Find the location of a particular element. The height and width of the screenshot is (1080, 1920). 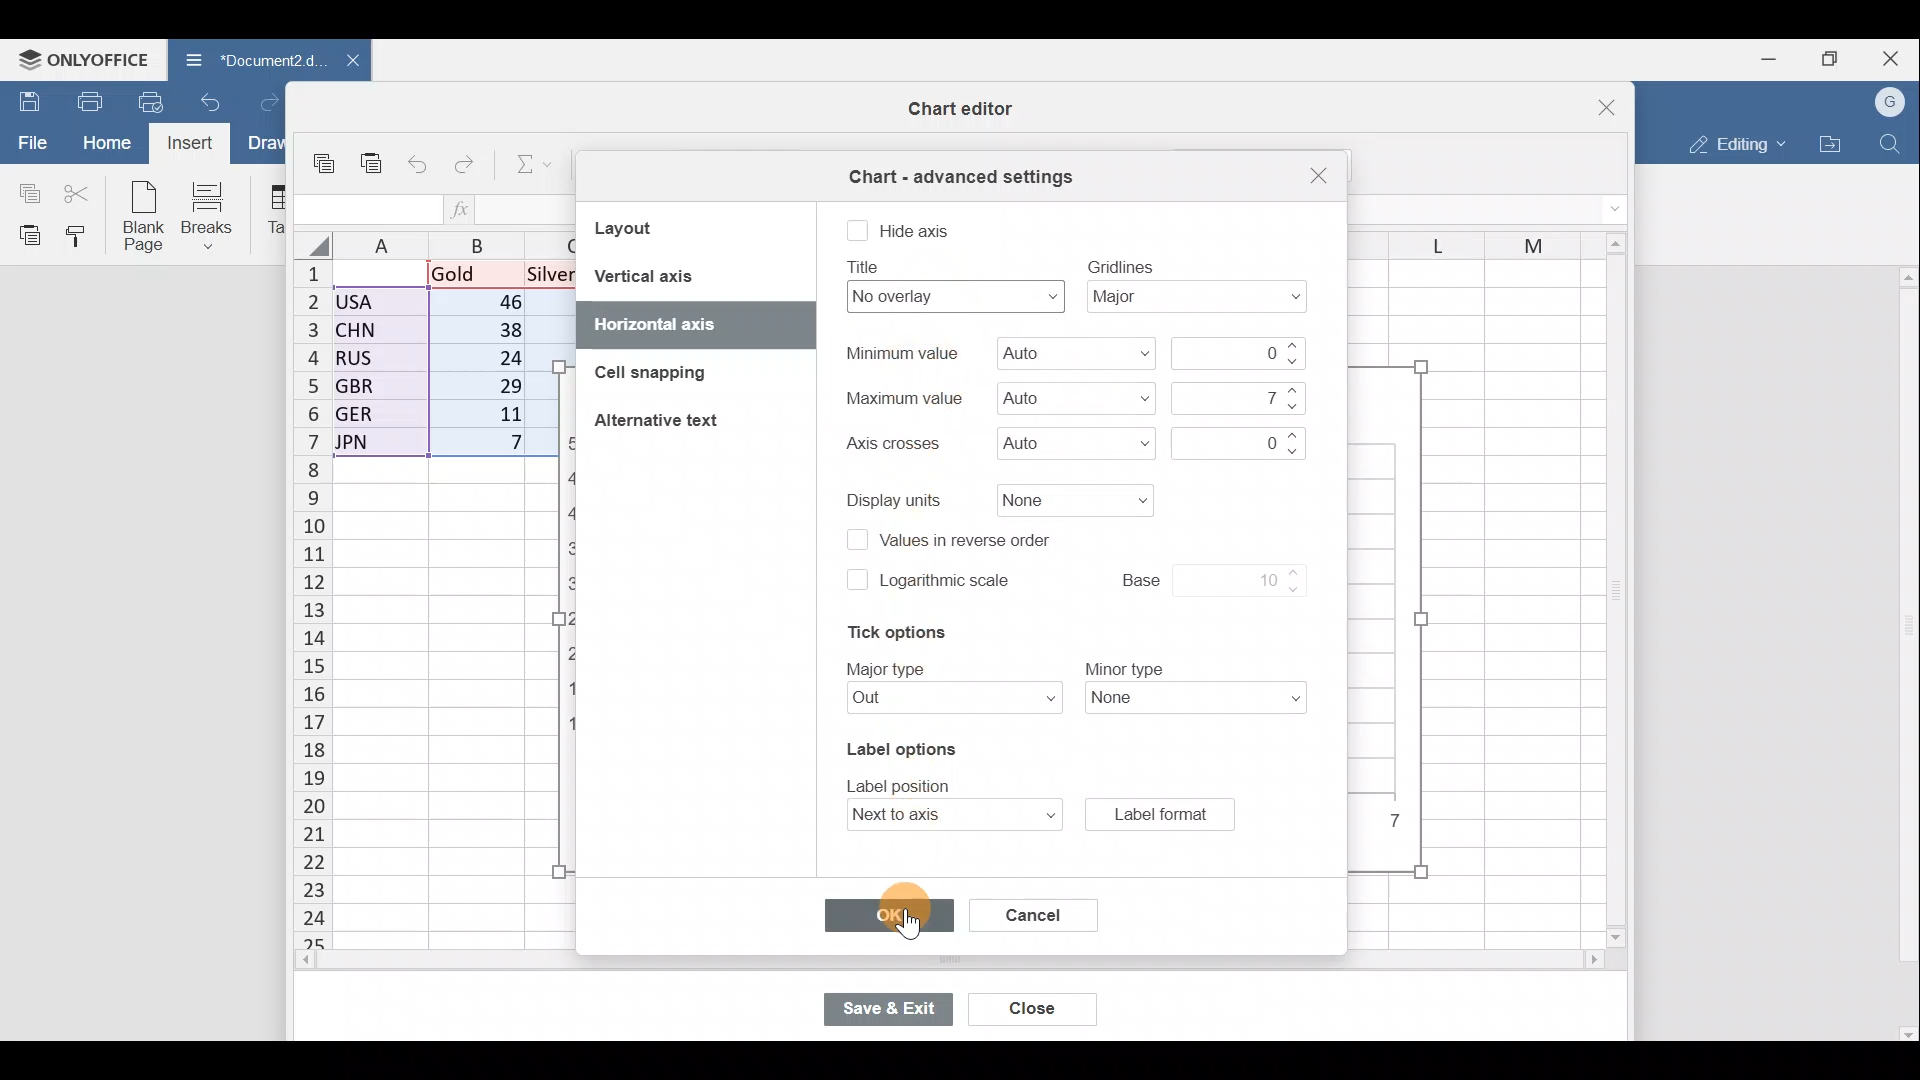

Scroll bar is located at coordinates (1904, 653).